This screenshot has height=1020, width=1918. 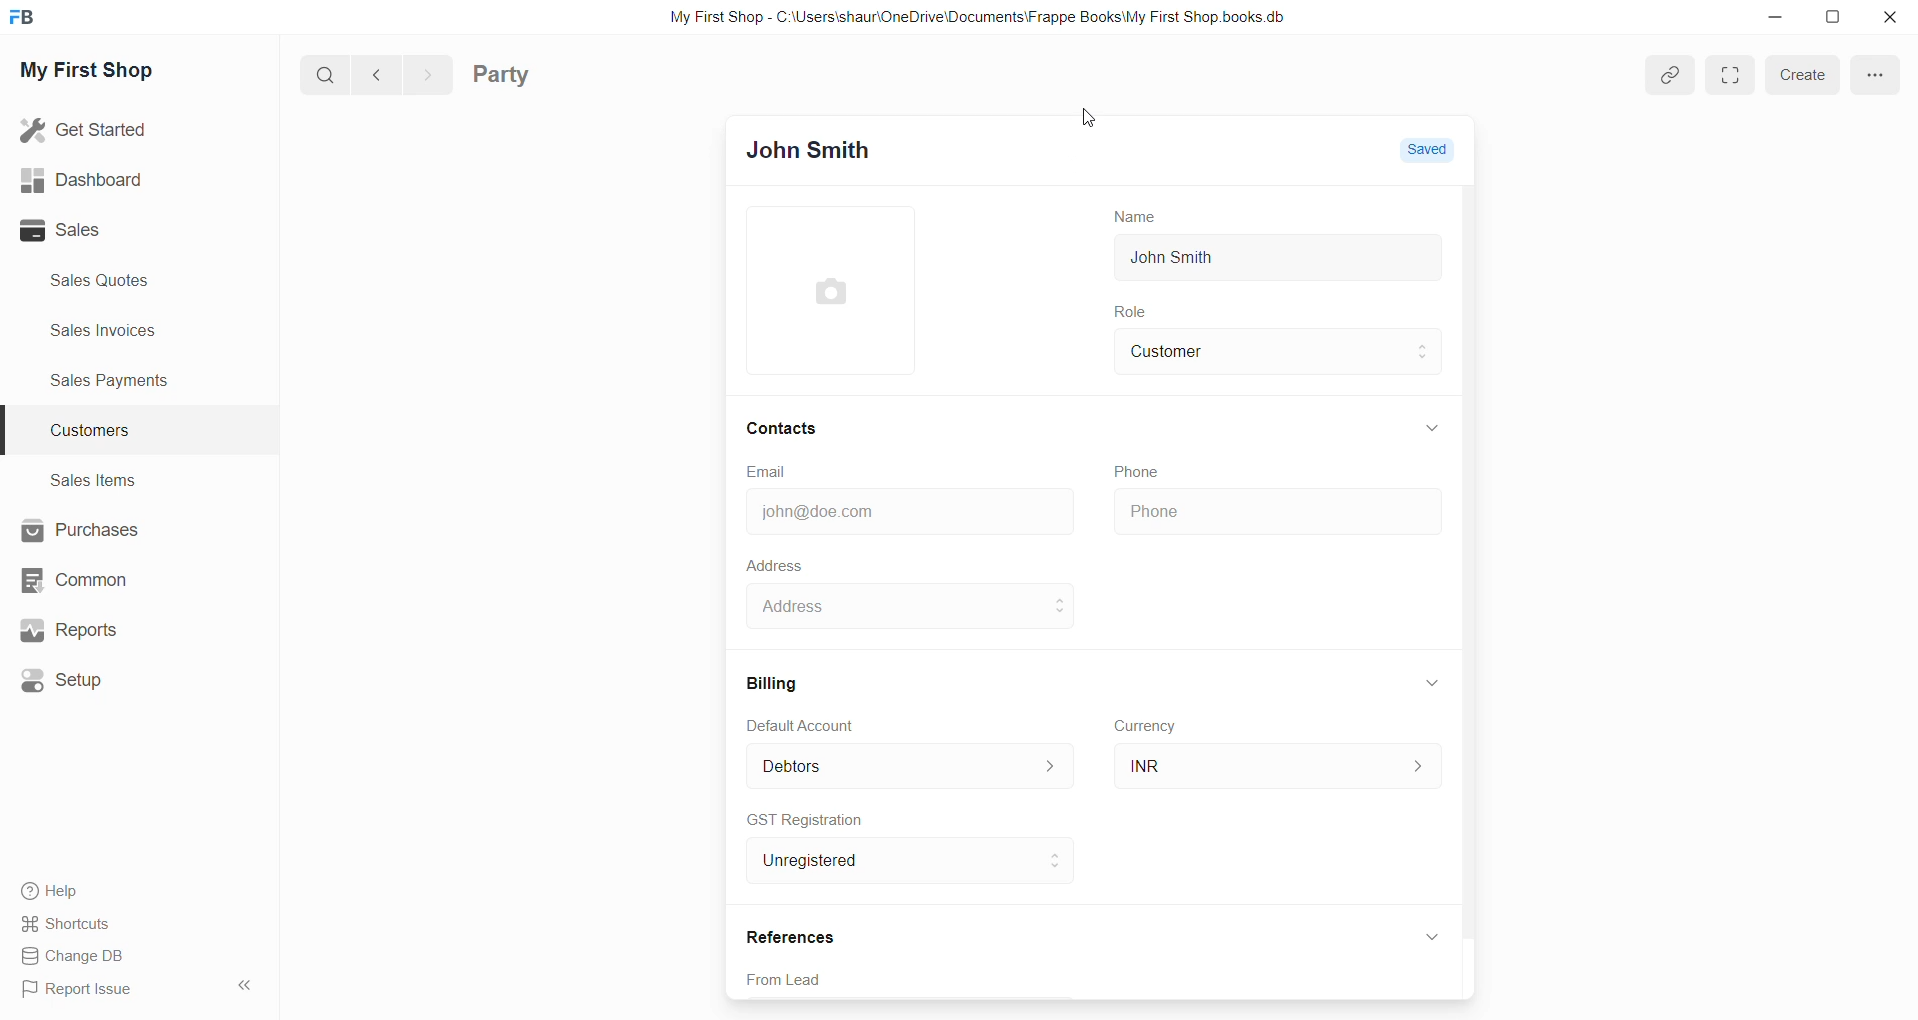 I want to click on Phone, so click(x=1276, y=512).